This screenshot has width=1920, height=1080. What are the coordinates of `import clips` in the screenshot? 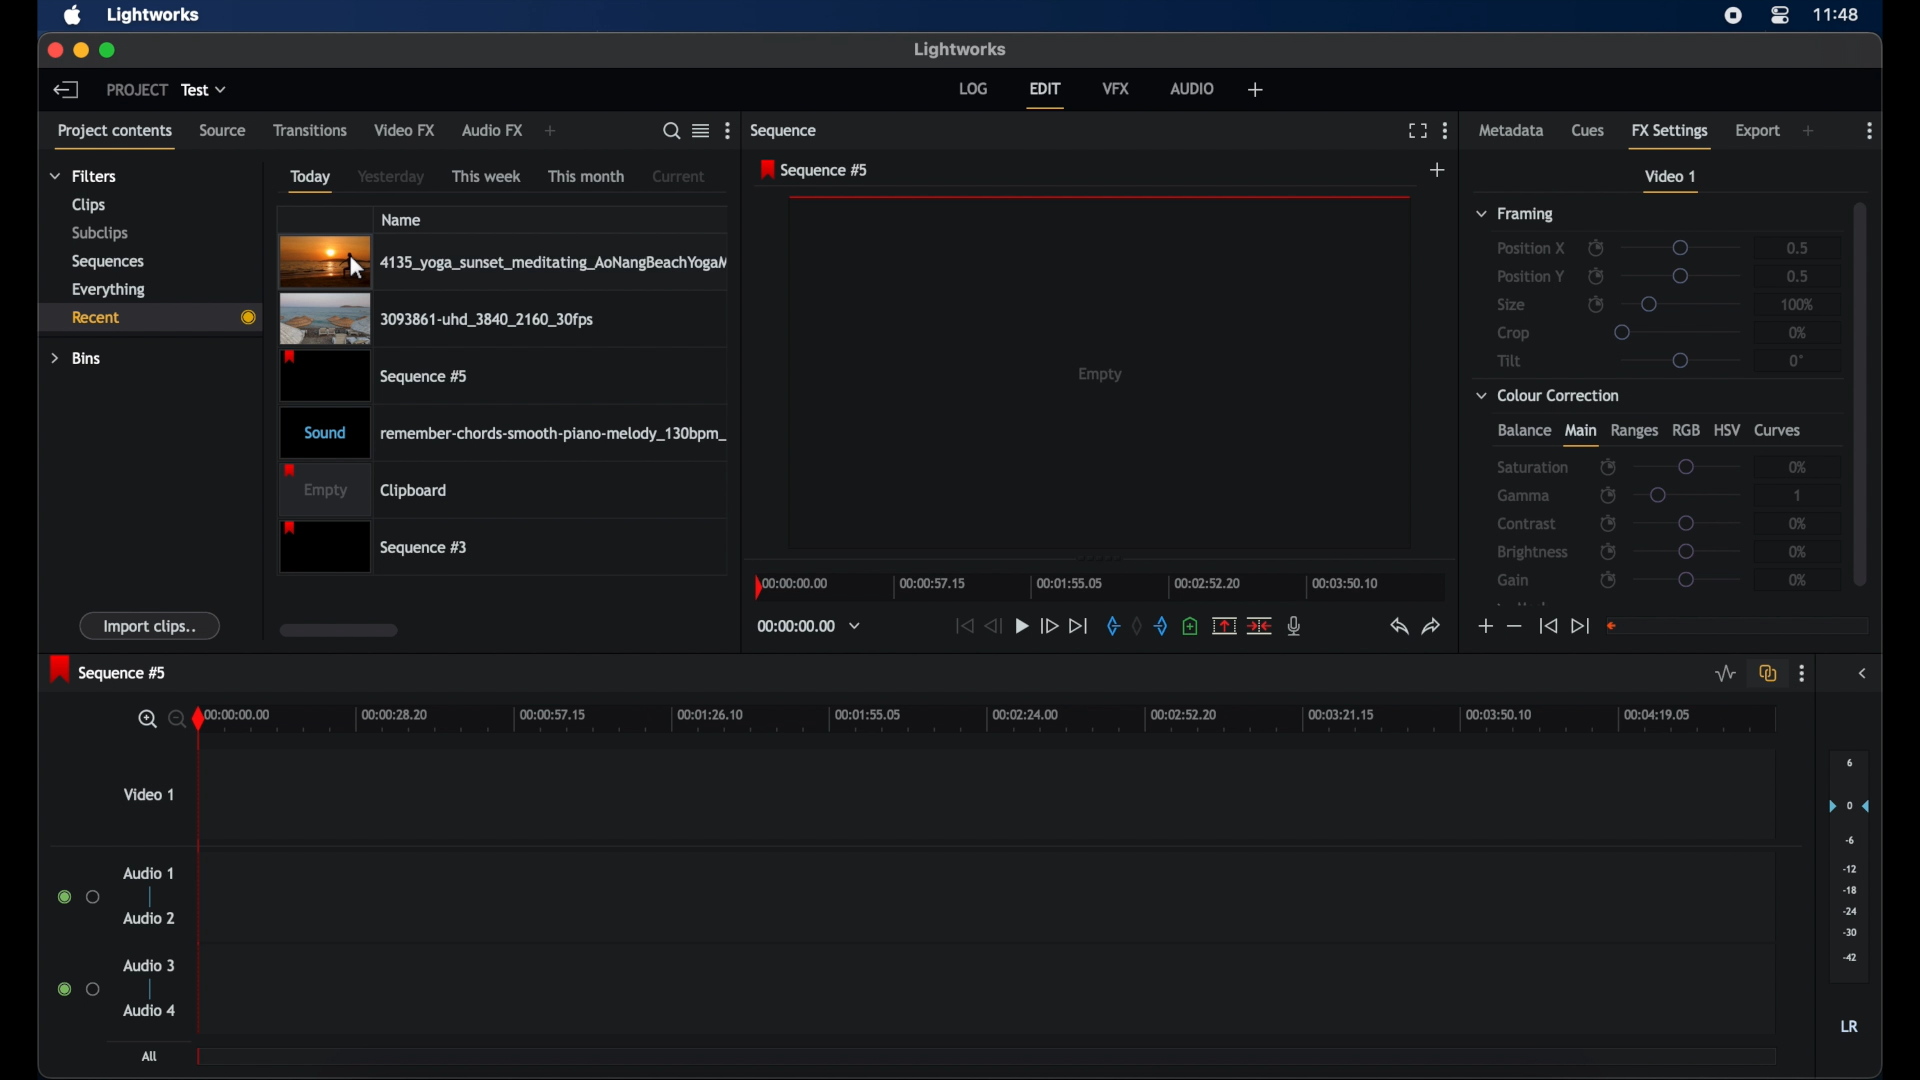 It's located at (151, 626).